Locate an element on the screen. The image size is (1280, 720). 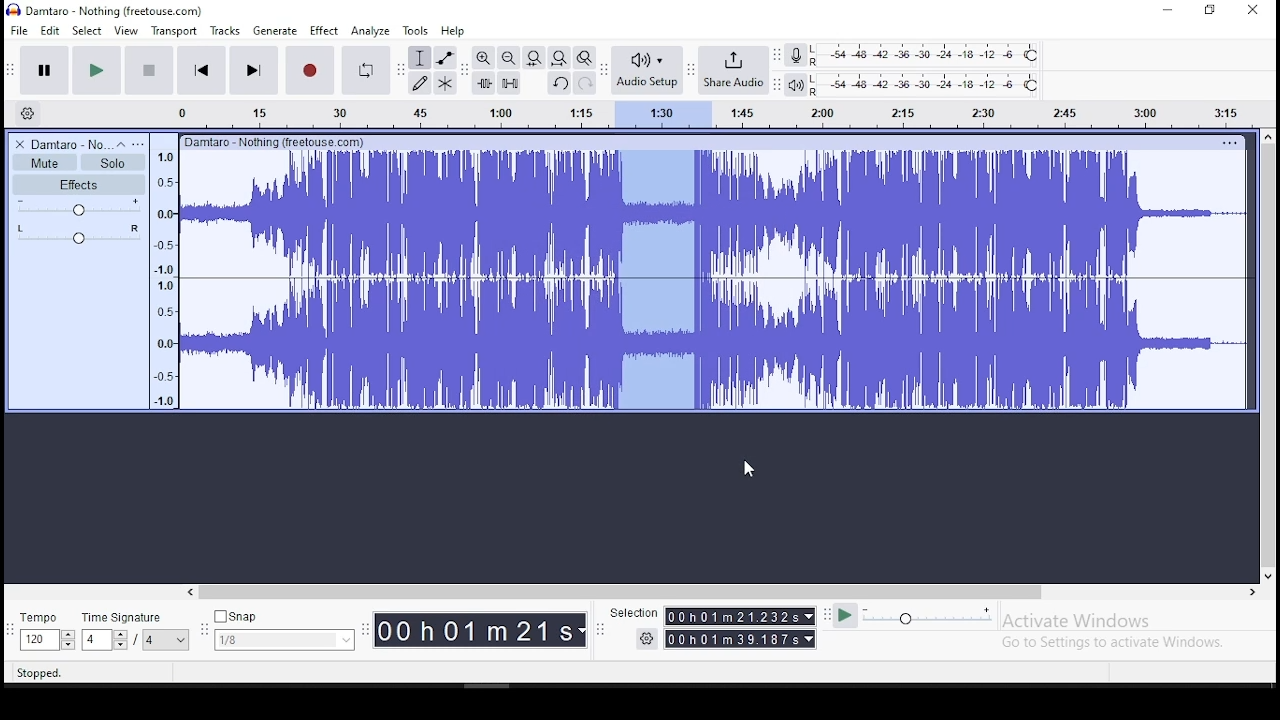
analyze is located at coordinates (371, 31).